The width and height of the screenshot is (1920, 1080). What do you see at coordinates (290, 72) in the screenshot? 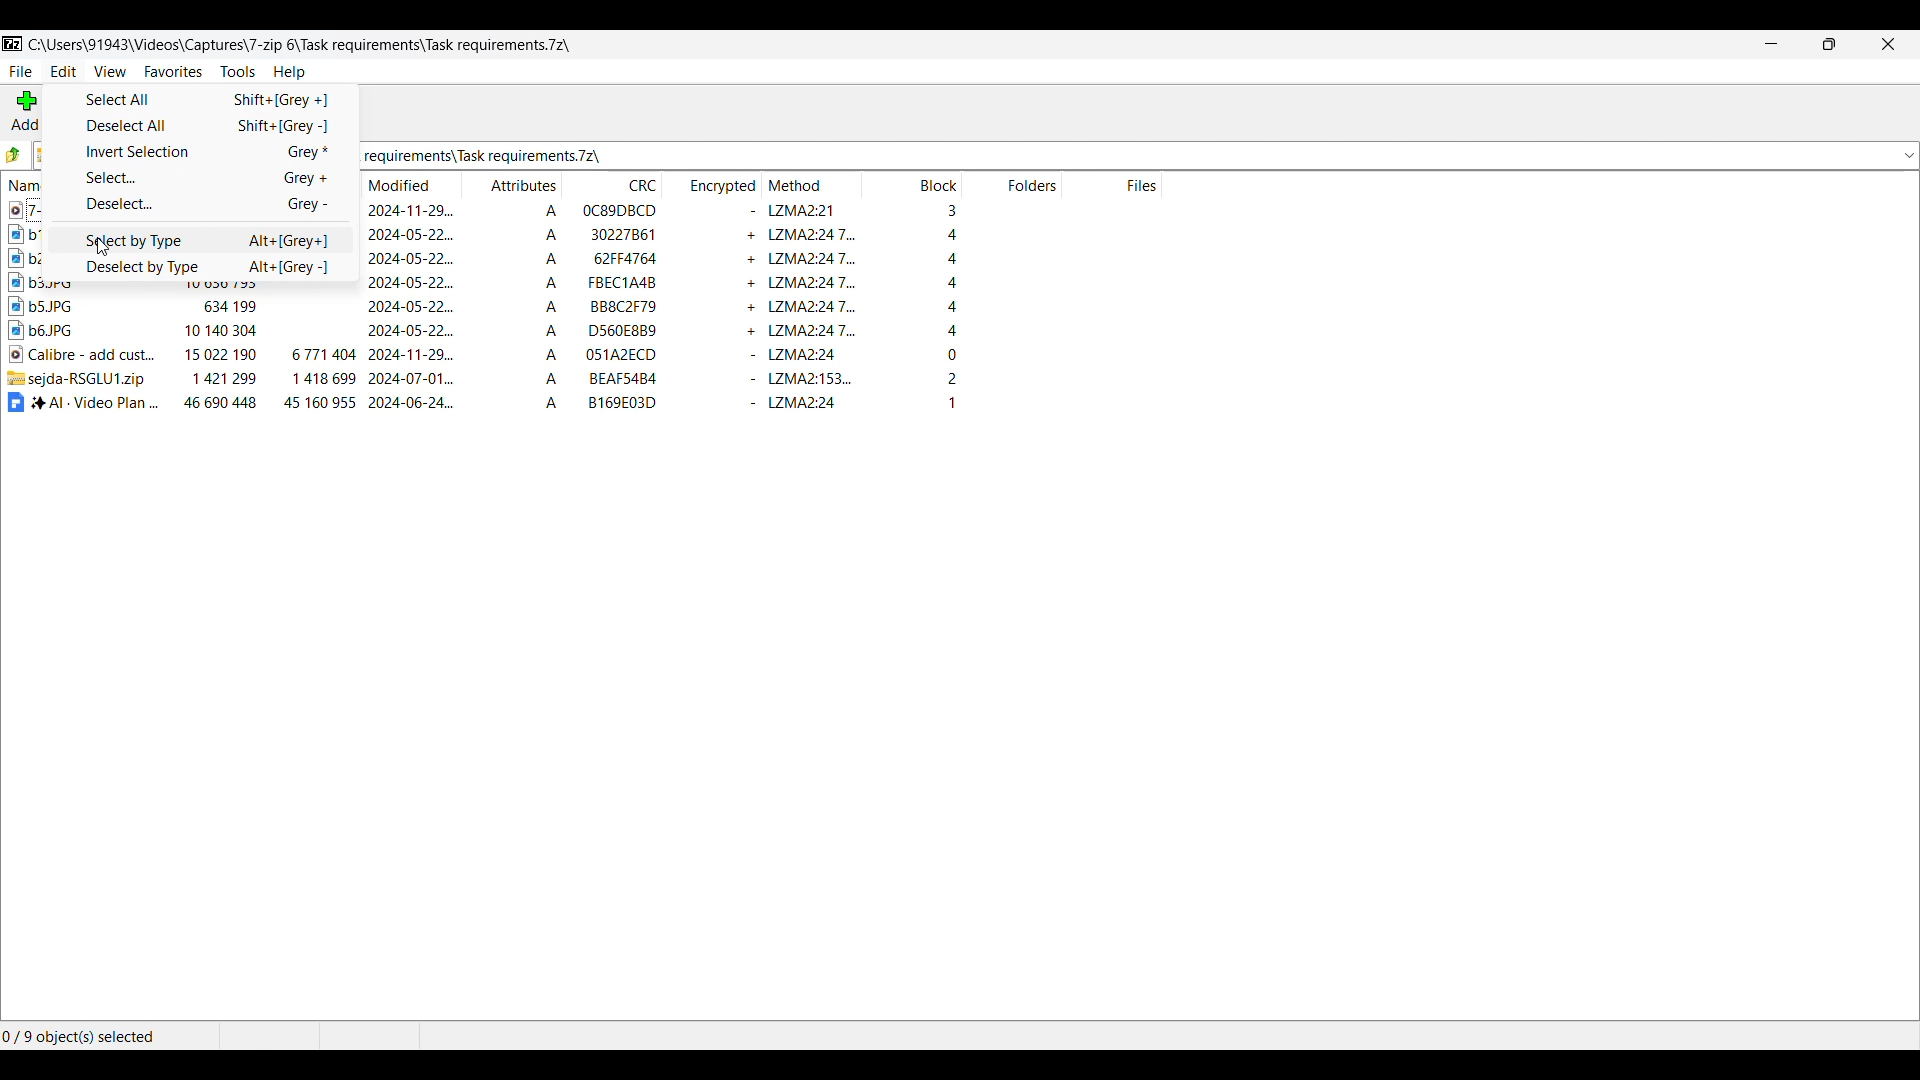
I see `Help menu` at bounding box center [290, 72].